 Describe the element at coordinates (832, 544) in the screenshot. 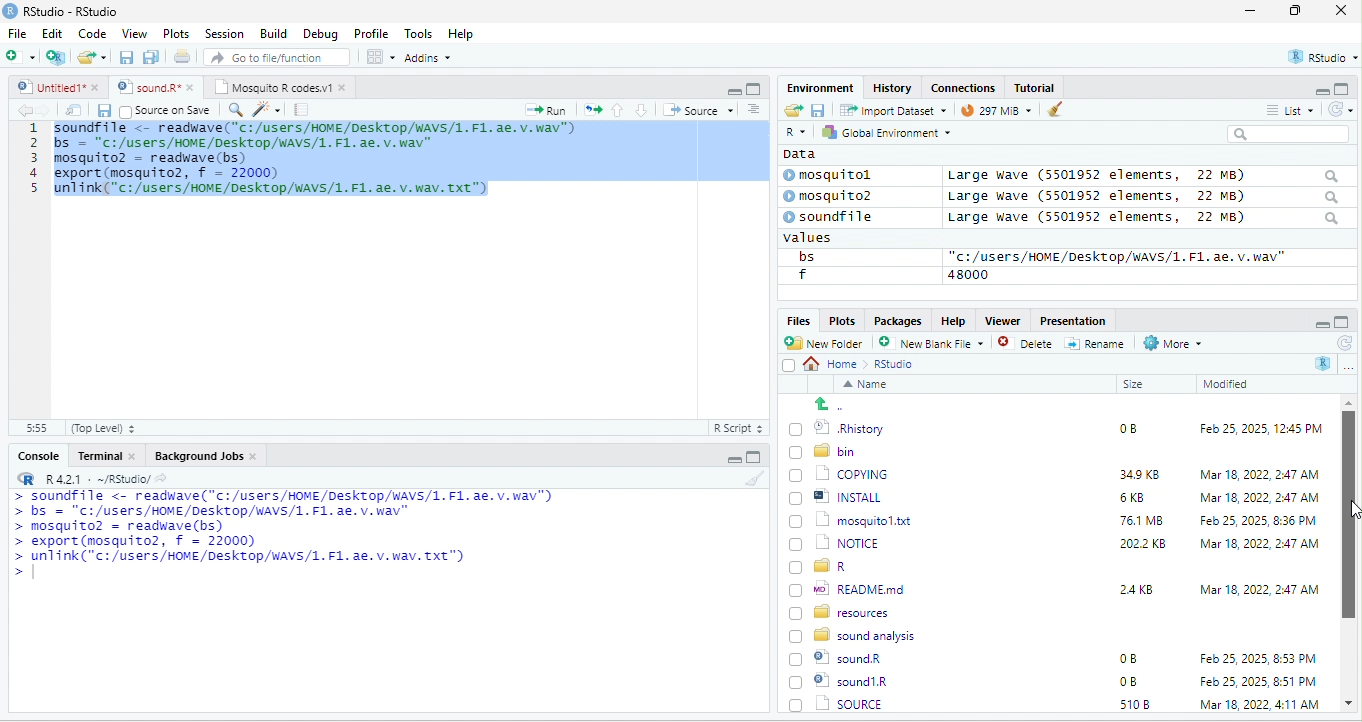

I see `(7) 1 NOTICE` at that location.